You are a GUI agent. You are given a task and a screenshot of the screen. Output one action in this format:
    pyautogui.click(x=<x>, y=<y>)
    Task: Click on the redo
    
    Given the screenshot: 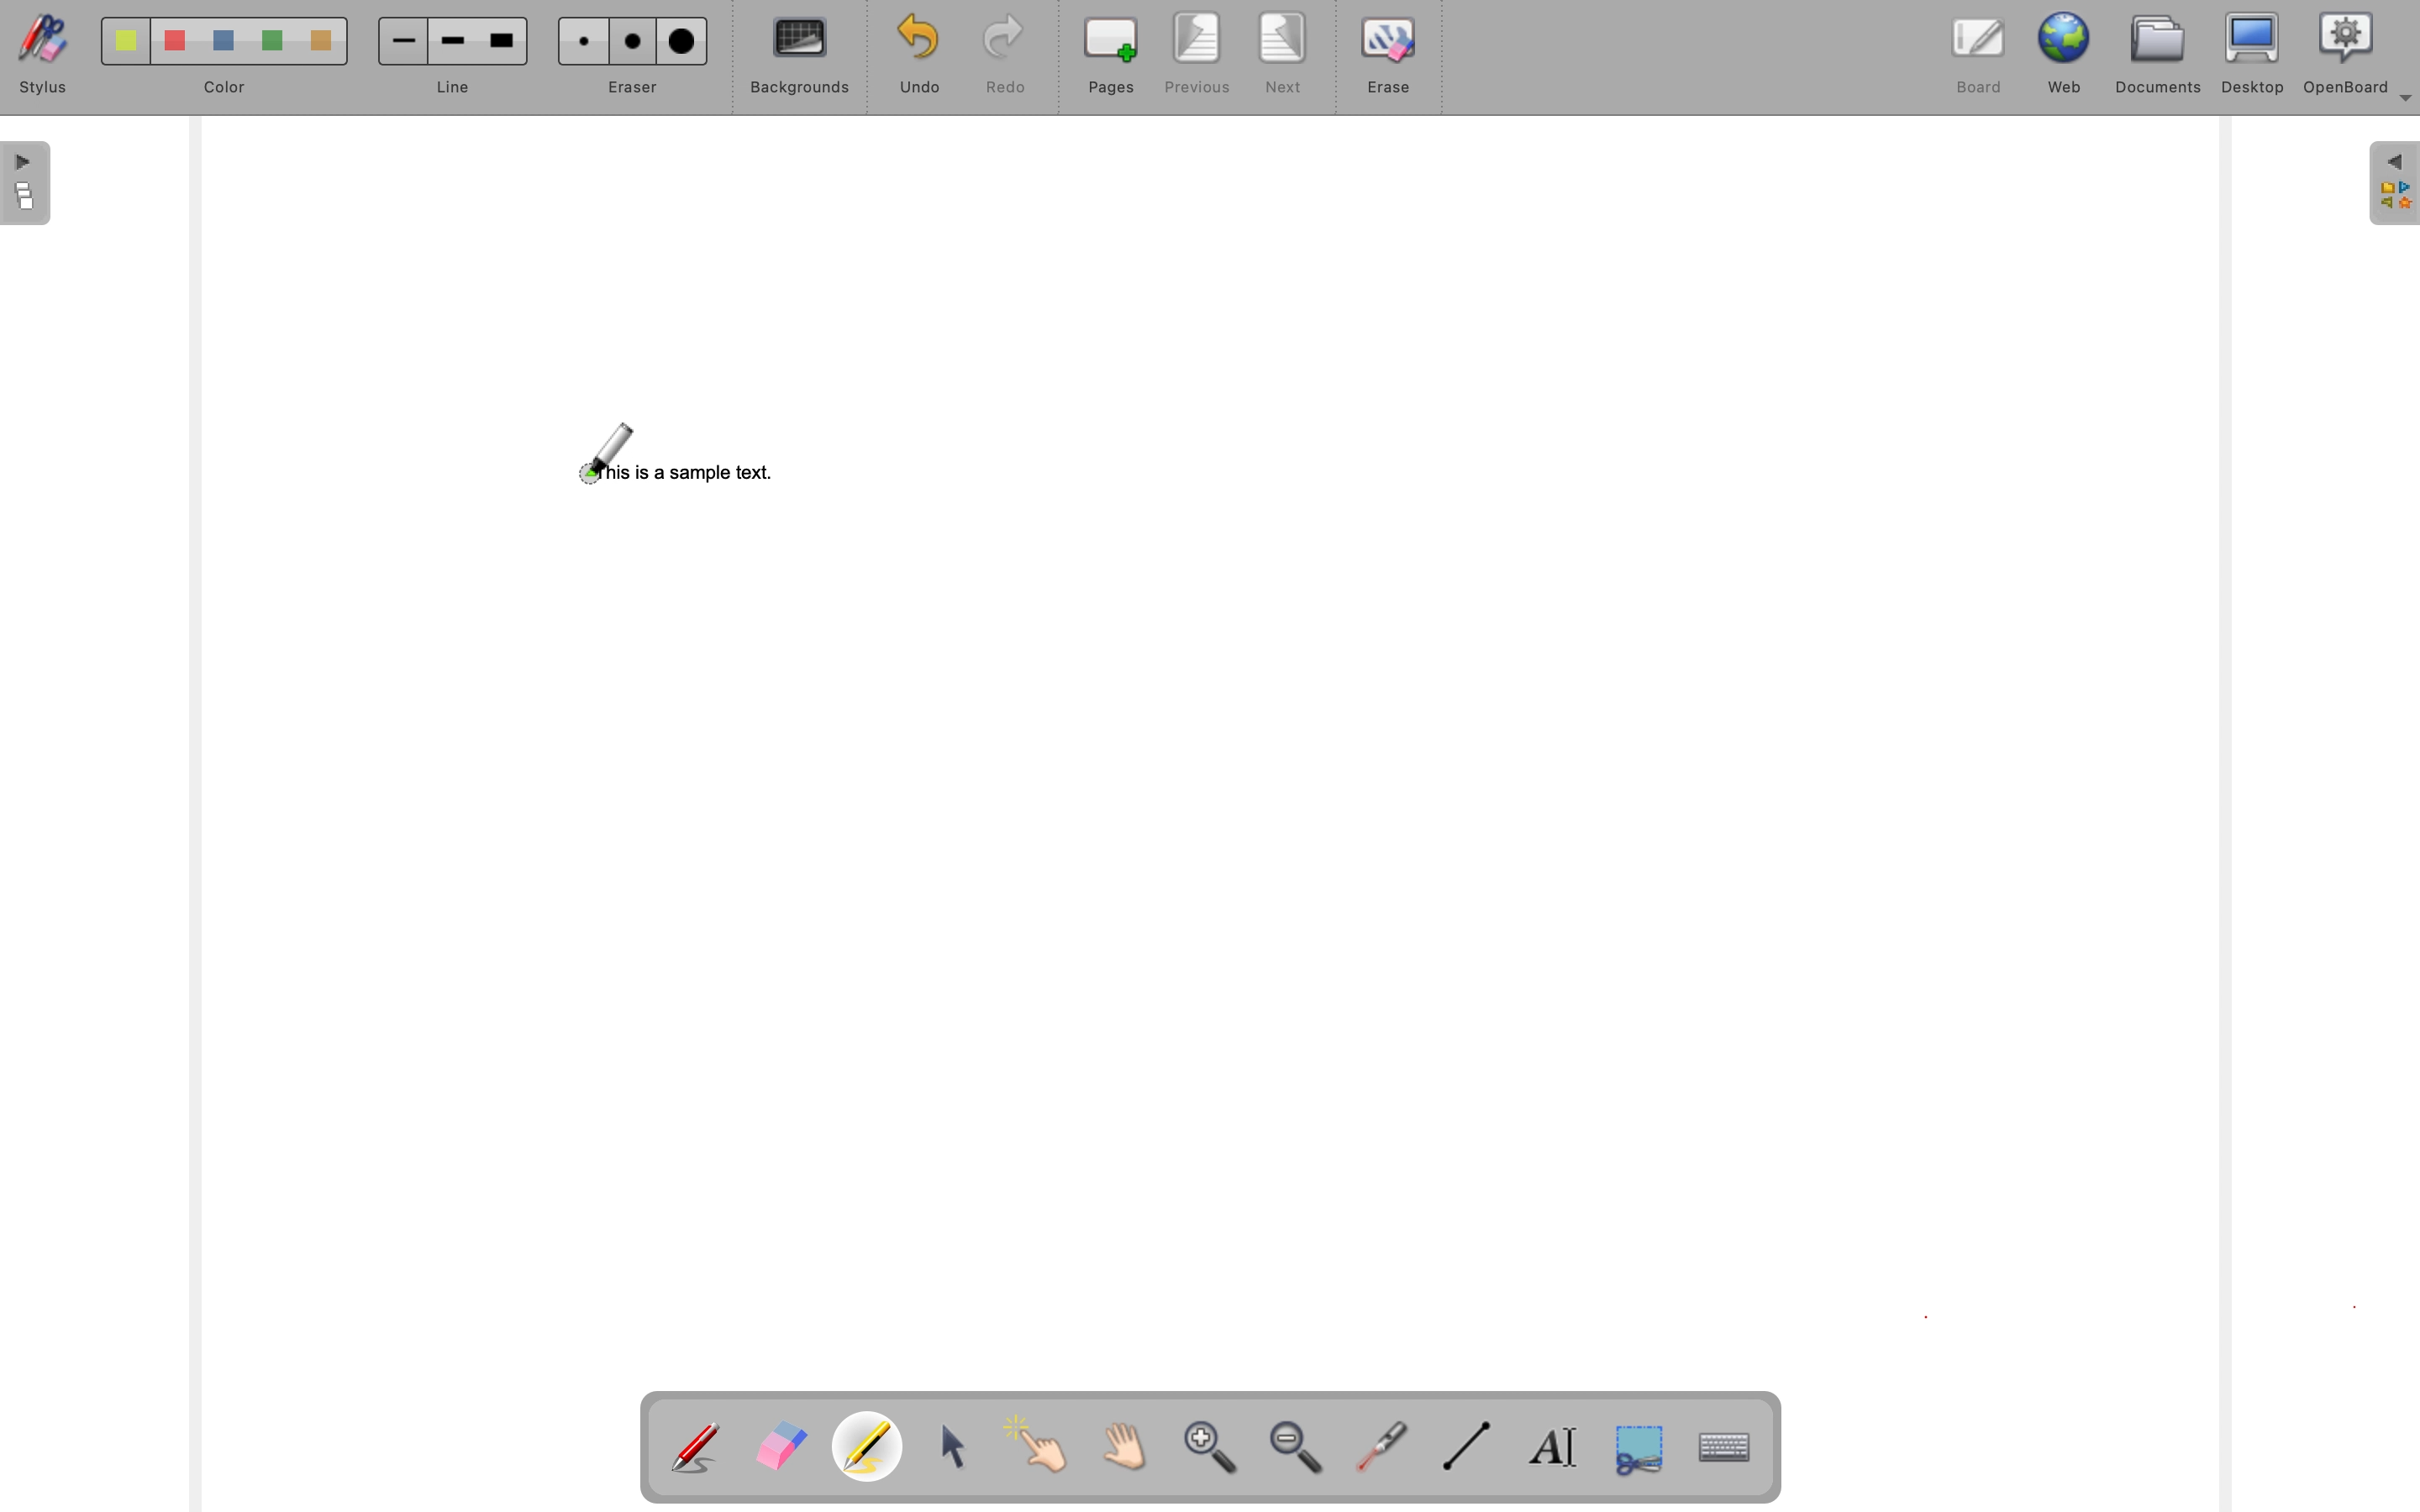 What is the action you would take?
    pyautogui.click(x=996, y=57)
    